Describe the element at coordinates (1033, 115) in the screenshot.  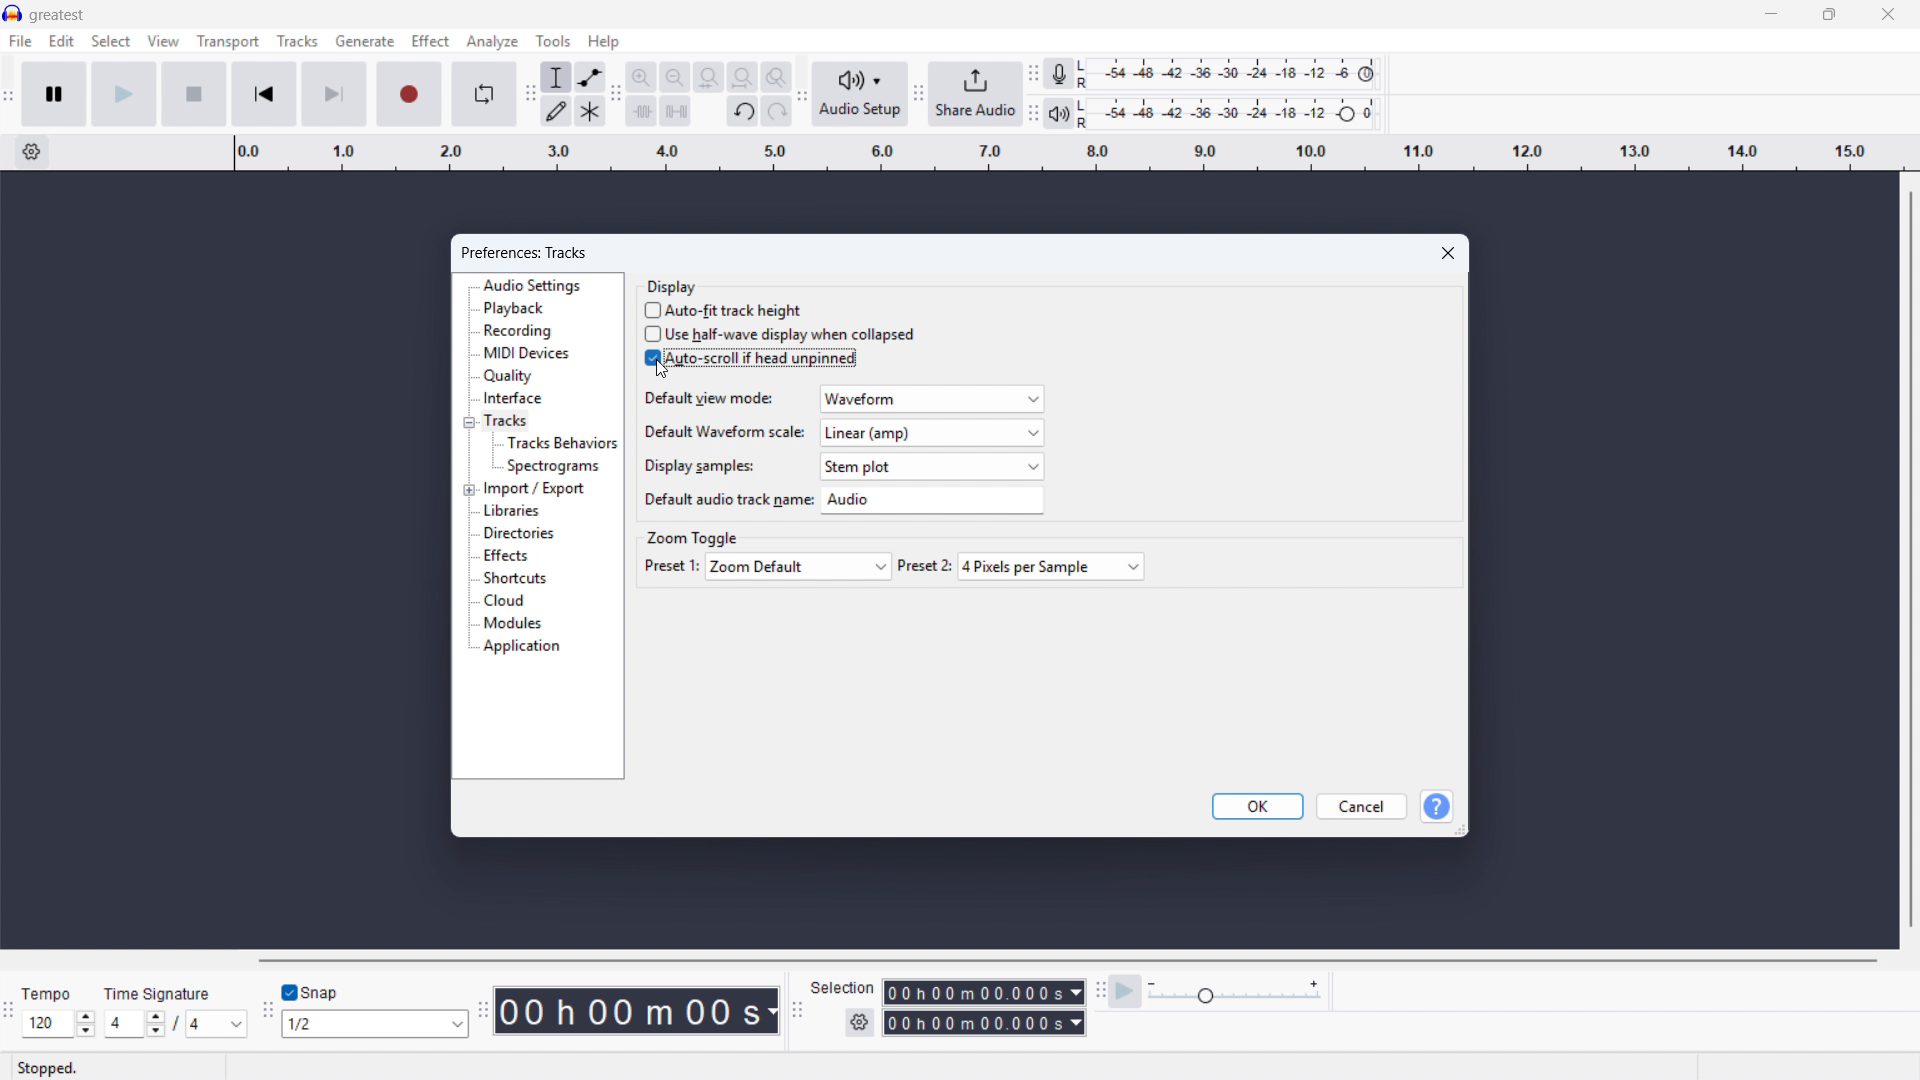
I see `playback metre toolbar` at that location.